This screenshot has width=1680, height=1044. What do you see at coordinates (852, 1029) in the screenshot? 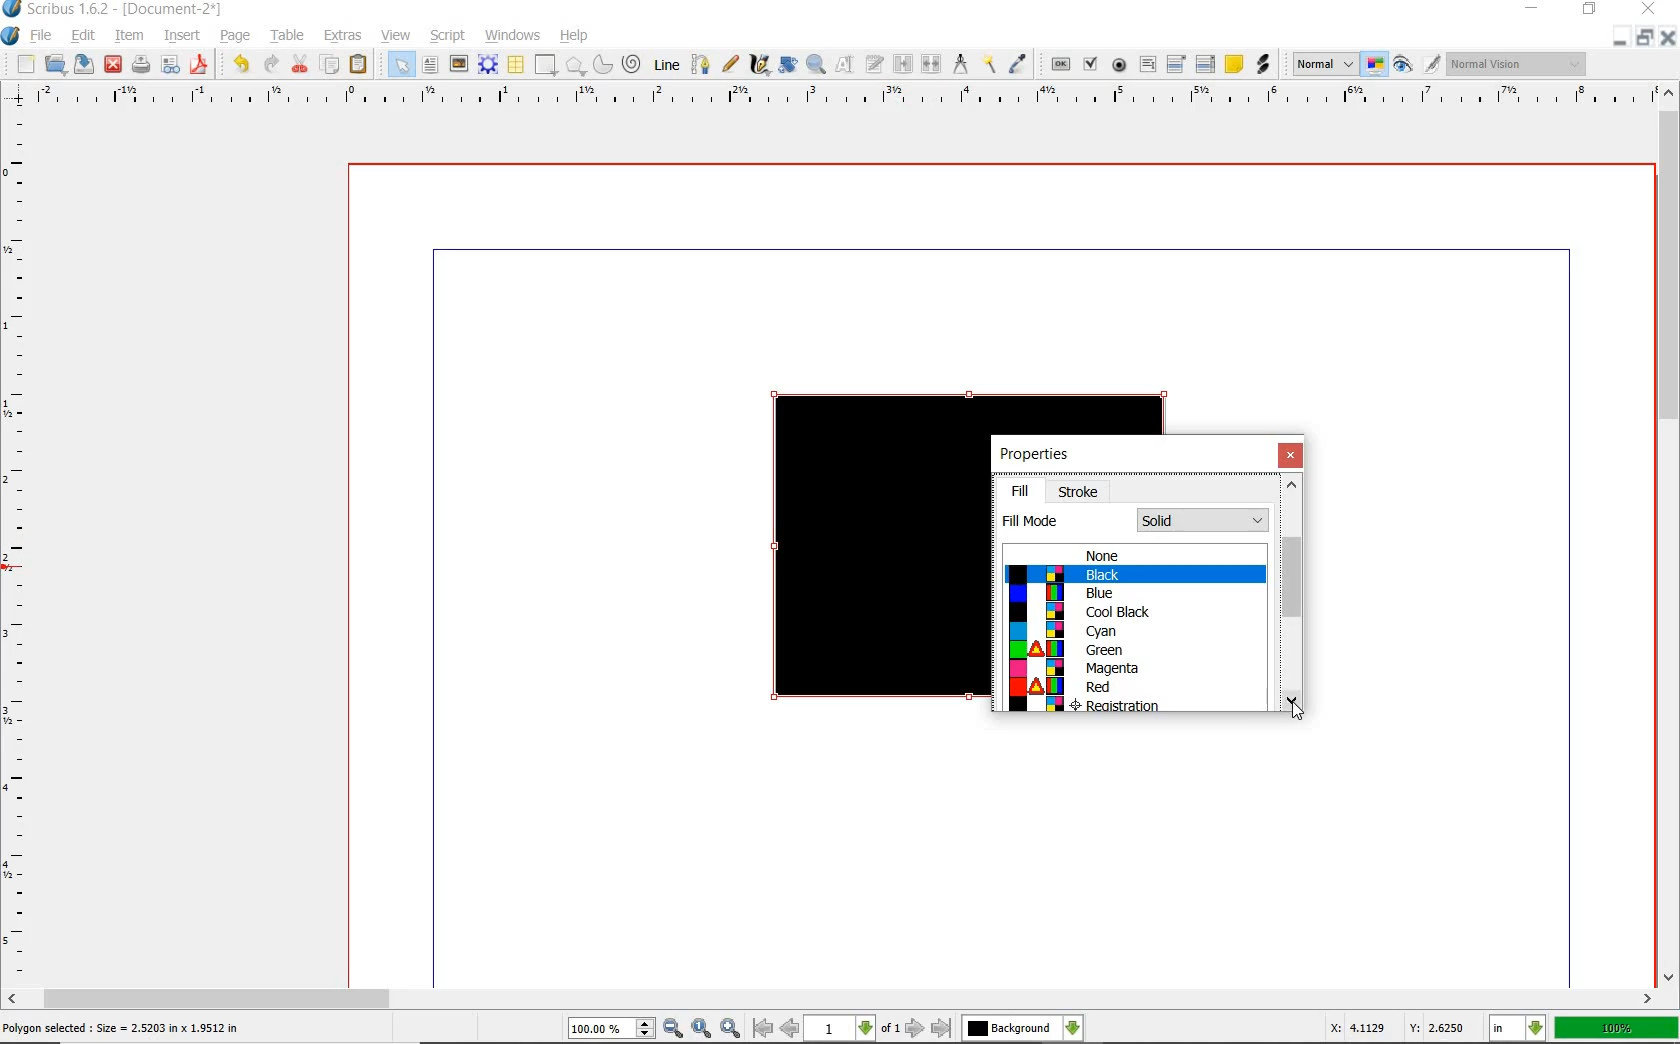
I see `select current page` at bounding box center [852, 1029].